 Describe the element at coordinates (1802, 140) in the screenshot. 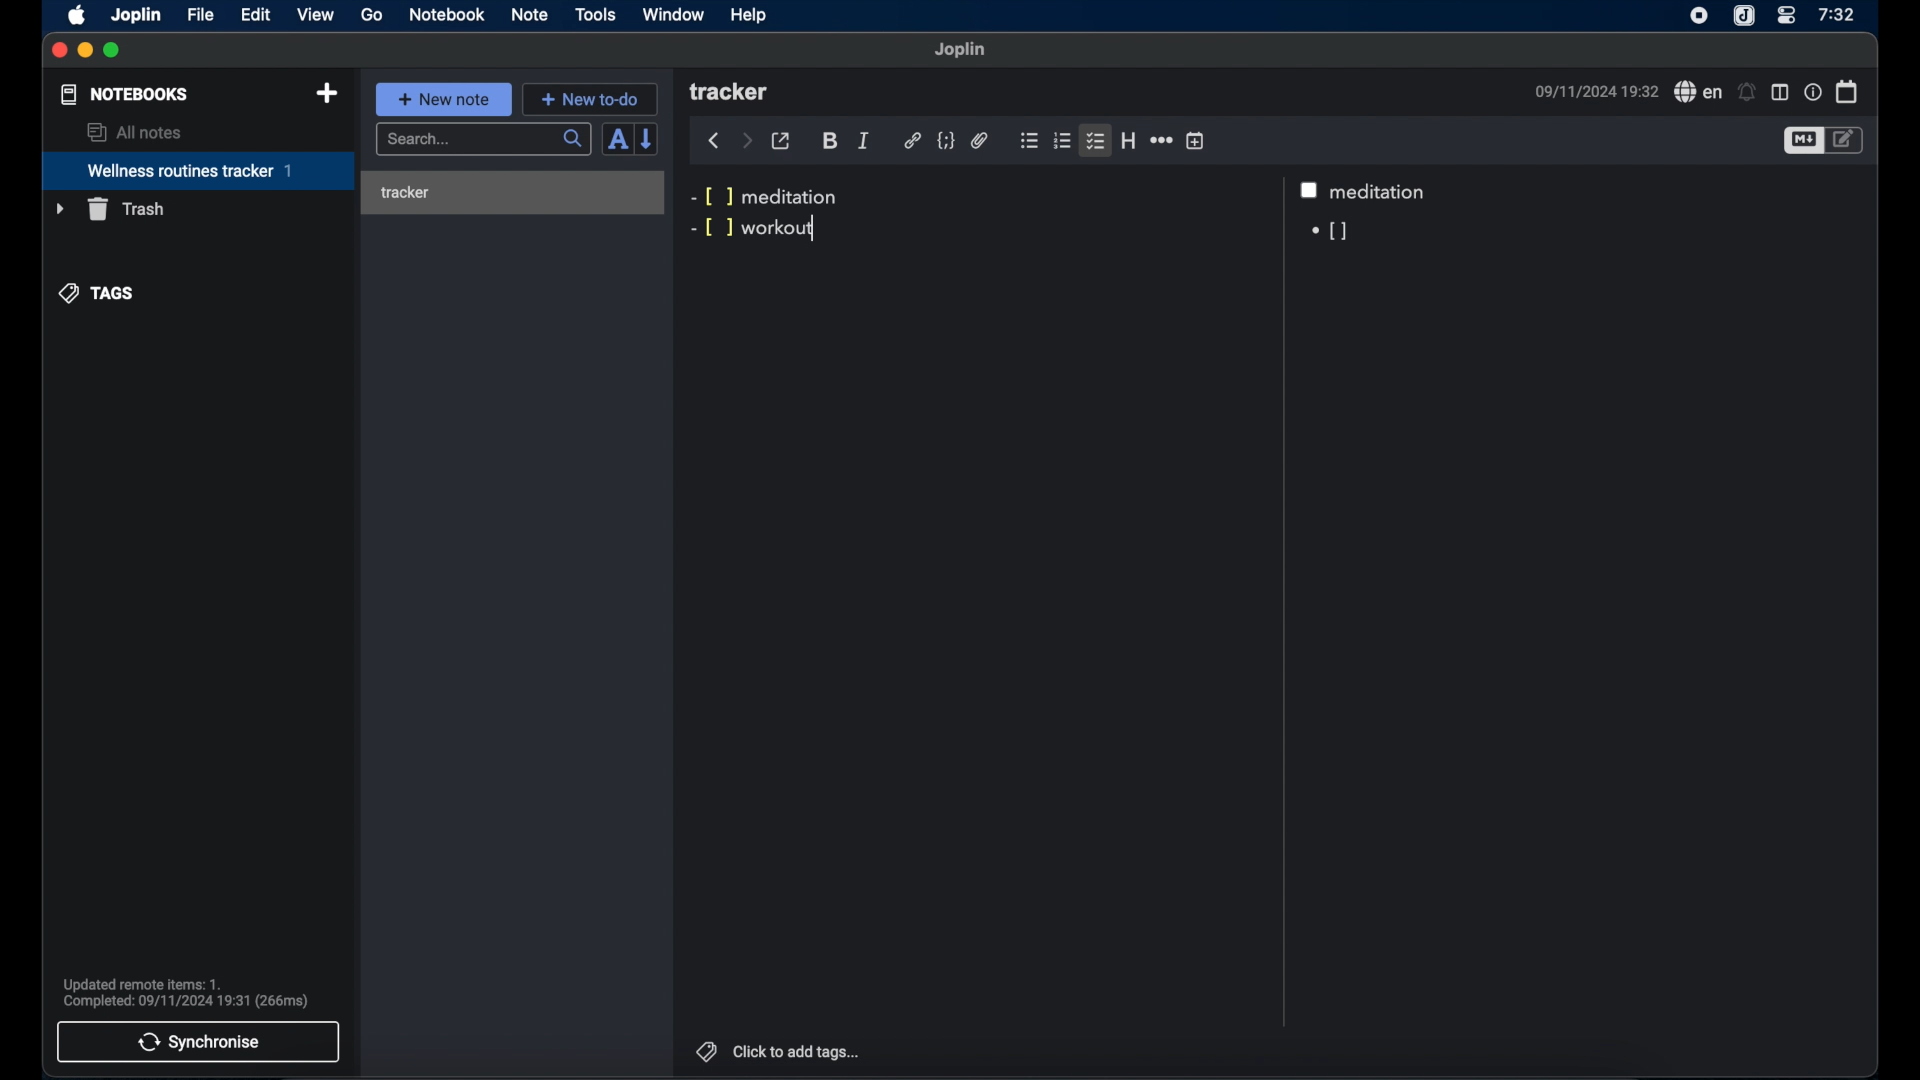

I see `toggle editor` at that location.